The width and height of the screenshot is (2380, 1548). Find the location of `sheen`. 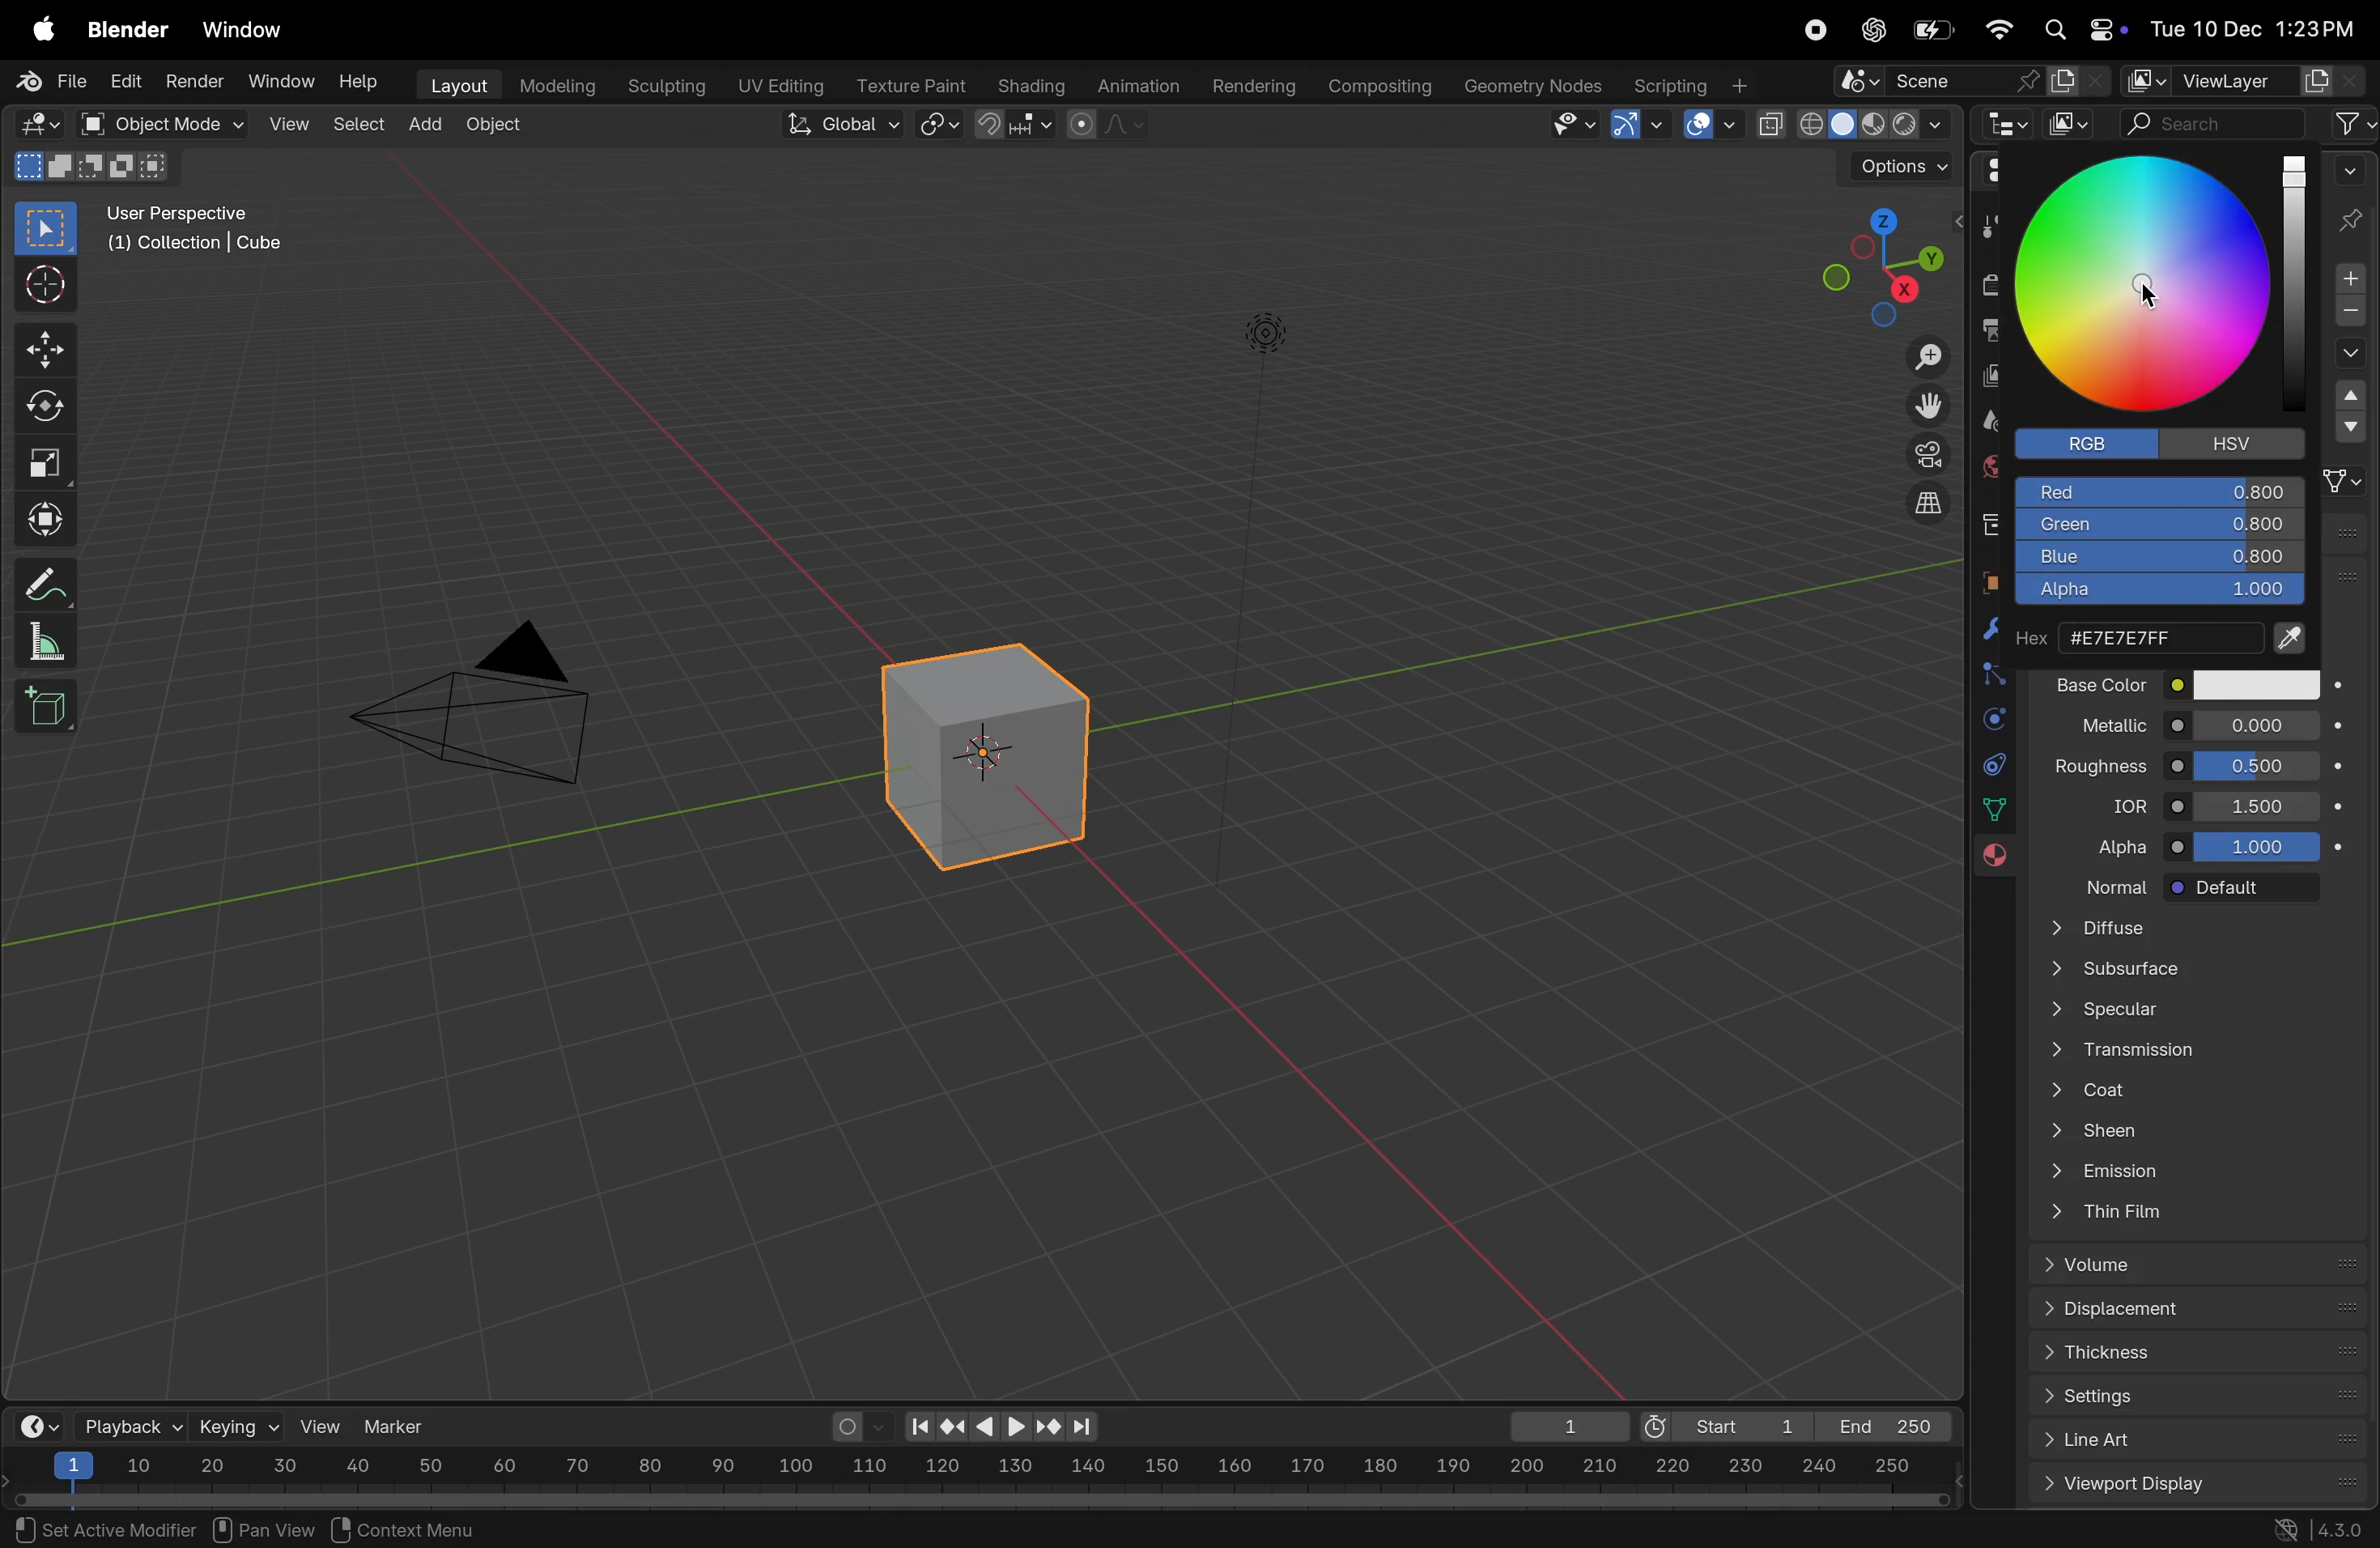

sheen is located at coordinates (2208, 1129).